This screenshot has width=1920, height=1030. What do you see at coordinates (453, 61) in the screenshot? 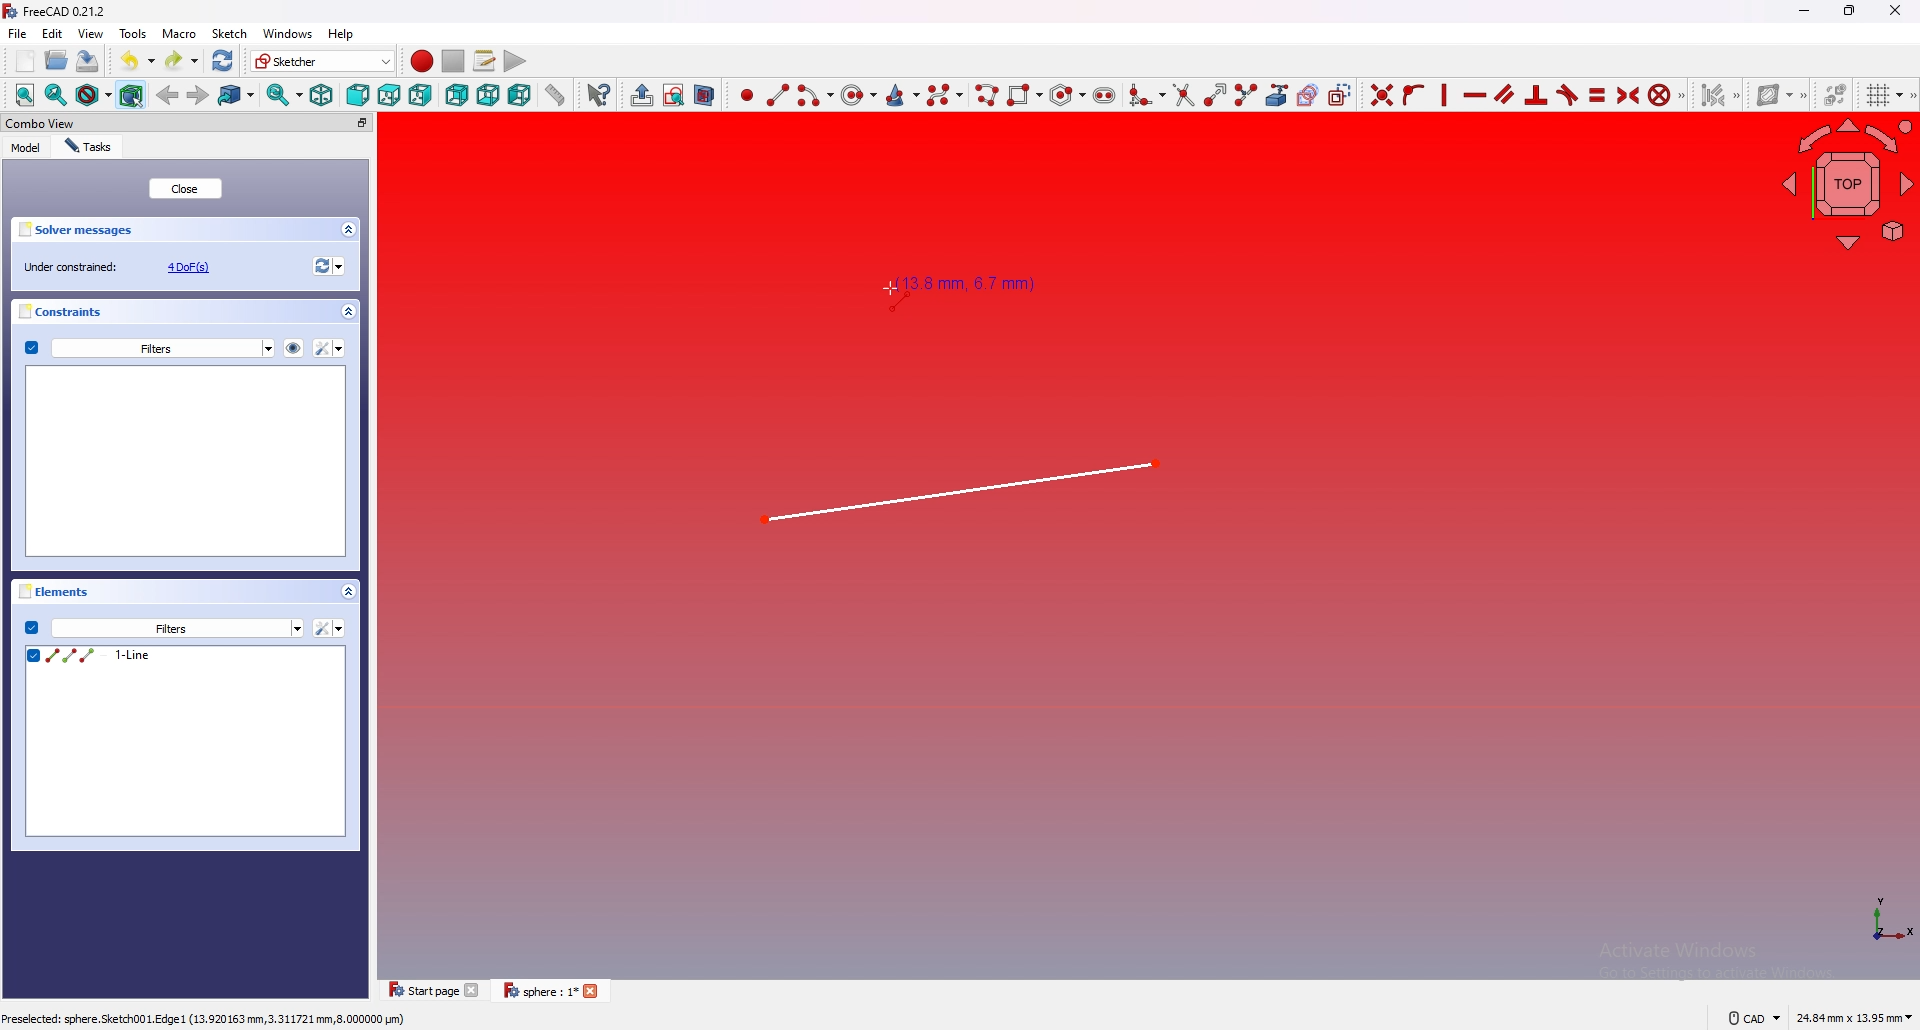
I see `Stop macro recording` at bounding box center [453, 61].